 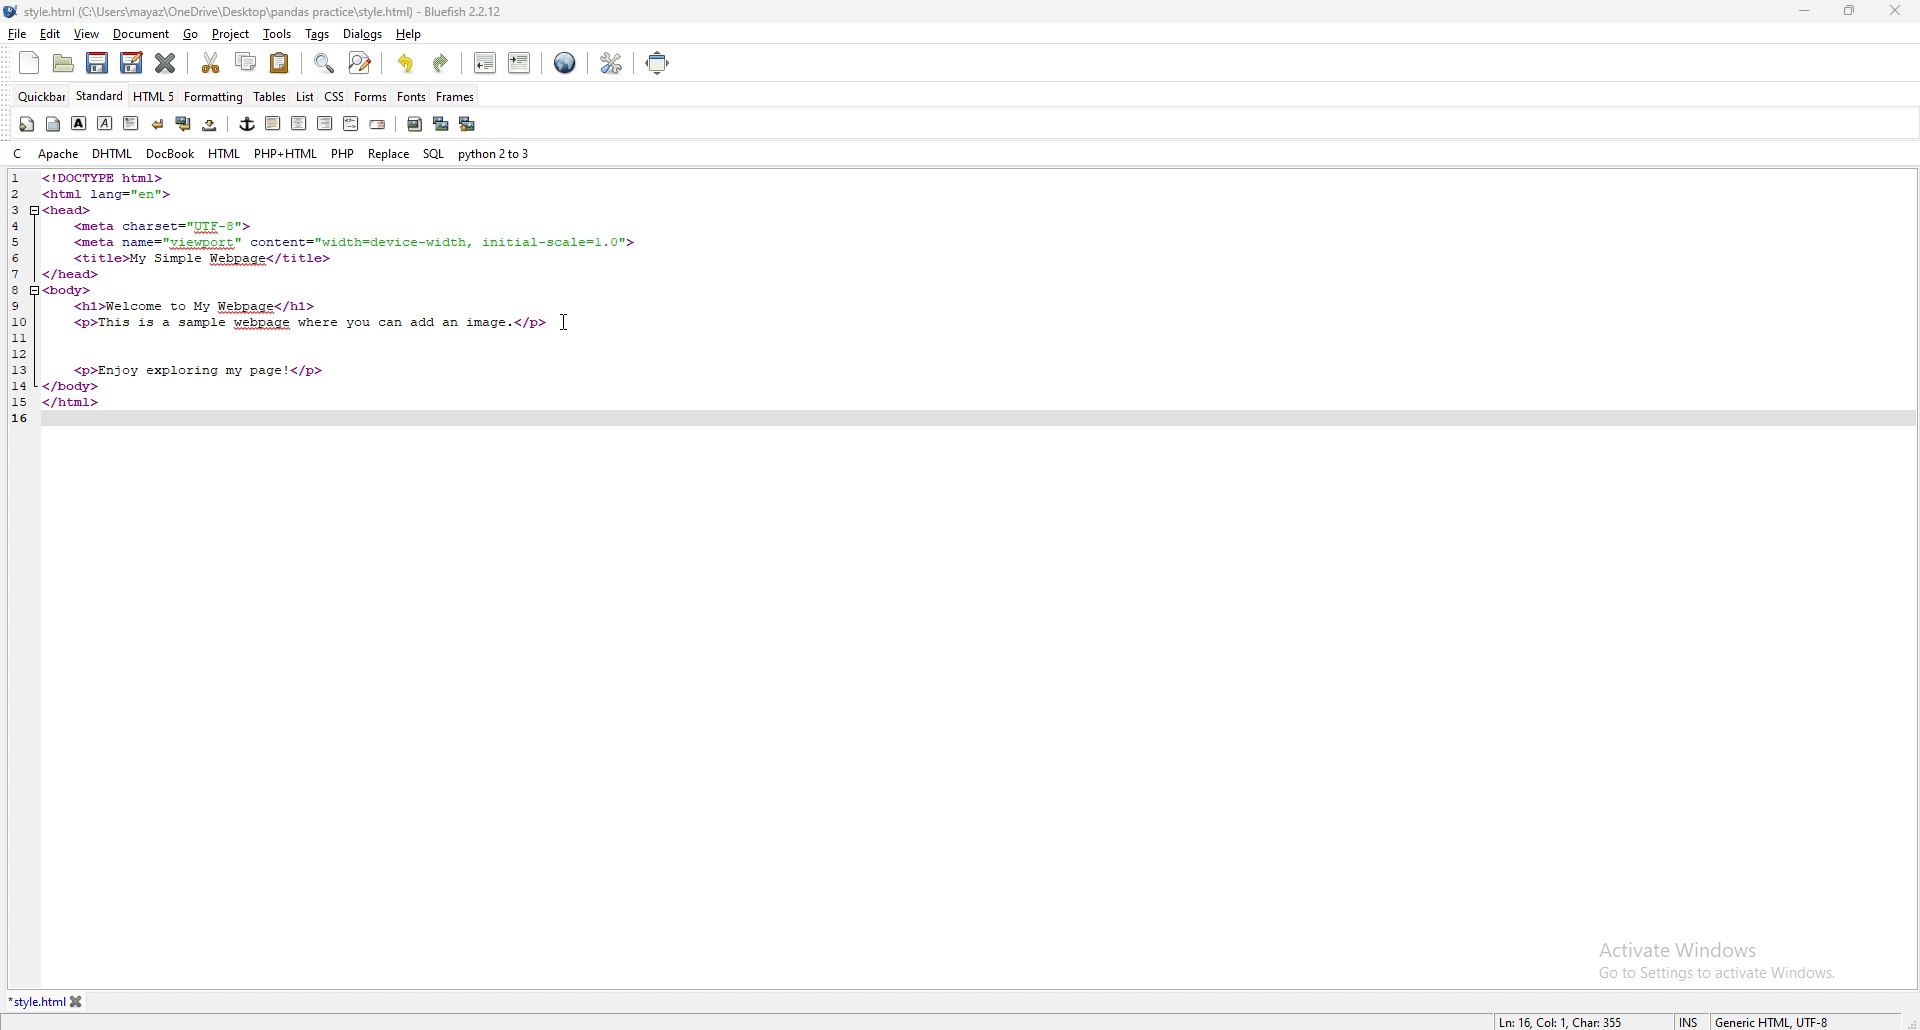 What do you see at coordinates (299, 123) in the screenshot?
I see `center` at bounding box center [299, 123].